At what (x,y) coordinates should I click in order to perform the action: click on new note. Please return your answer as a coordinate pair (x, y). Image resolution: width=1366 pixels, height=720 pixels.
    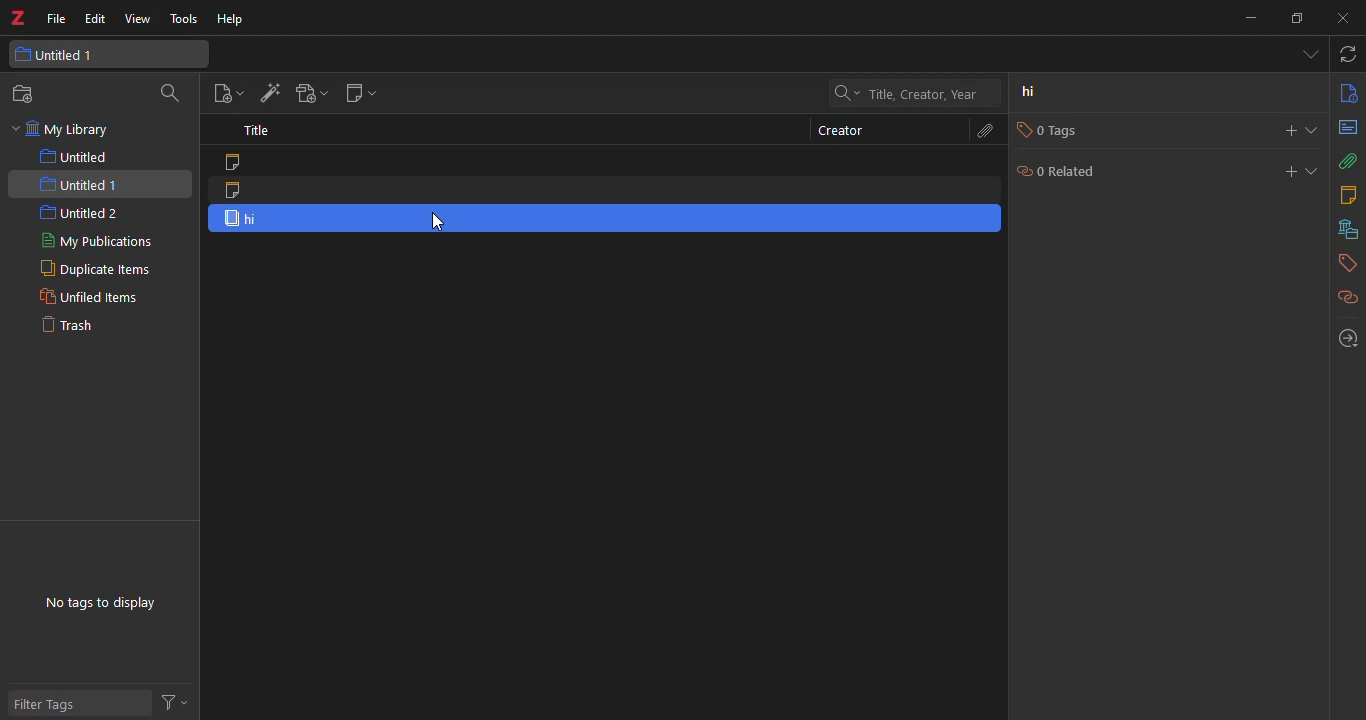
    Looking at the image, I should click on (362, 93).